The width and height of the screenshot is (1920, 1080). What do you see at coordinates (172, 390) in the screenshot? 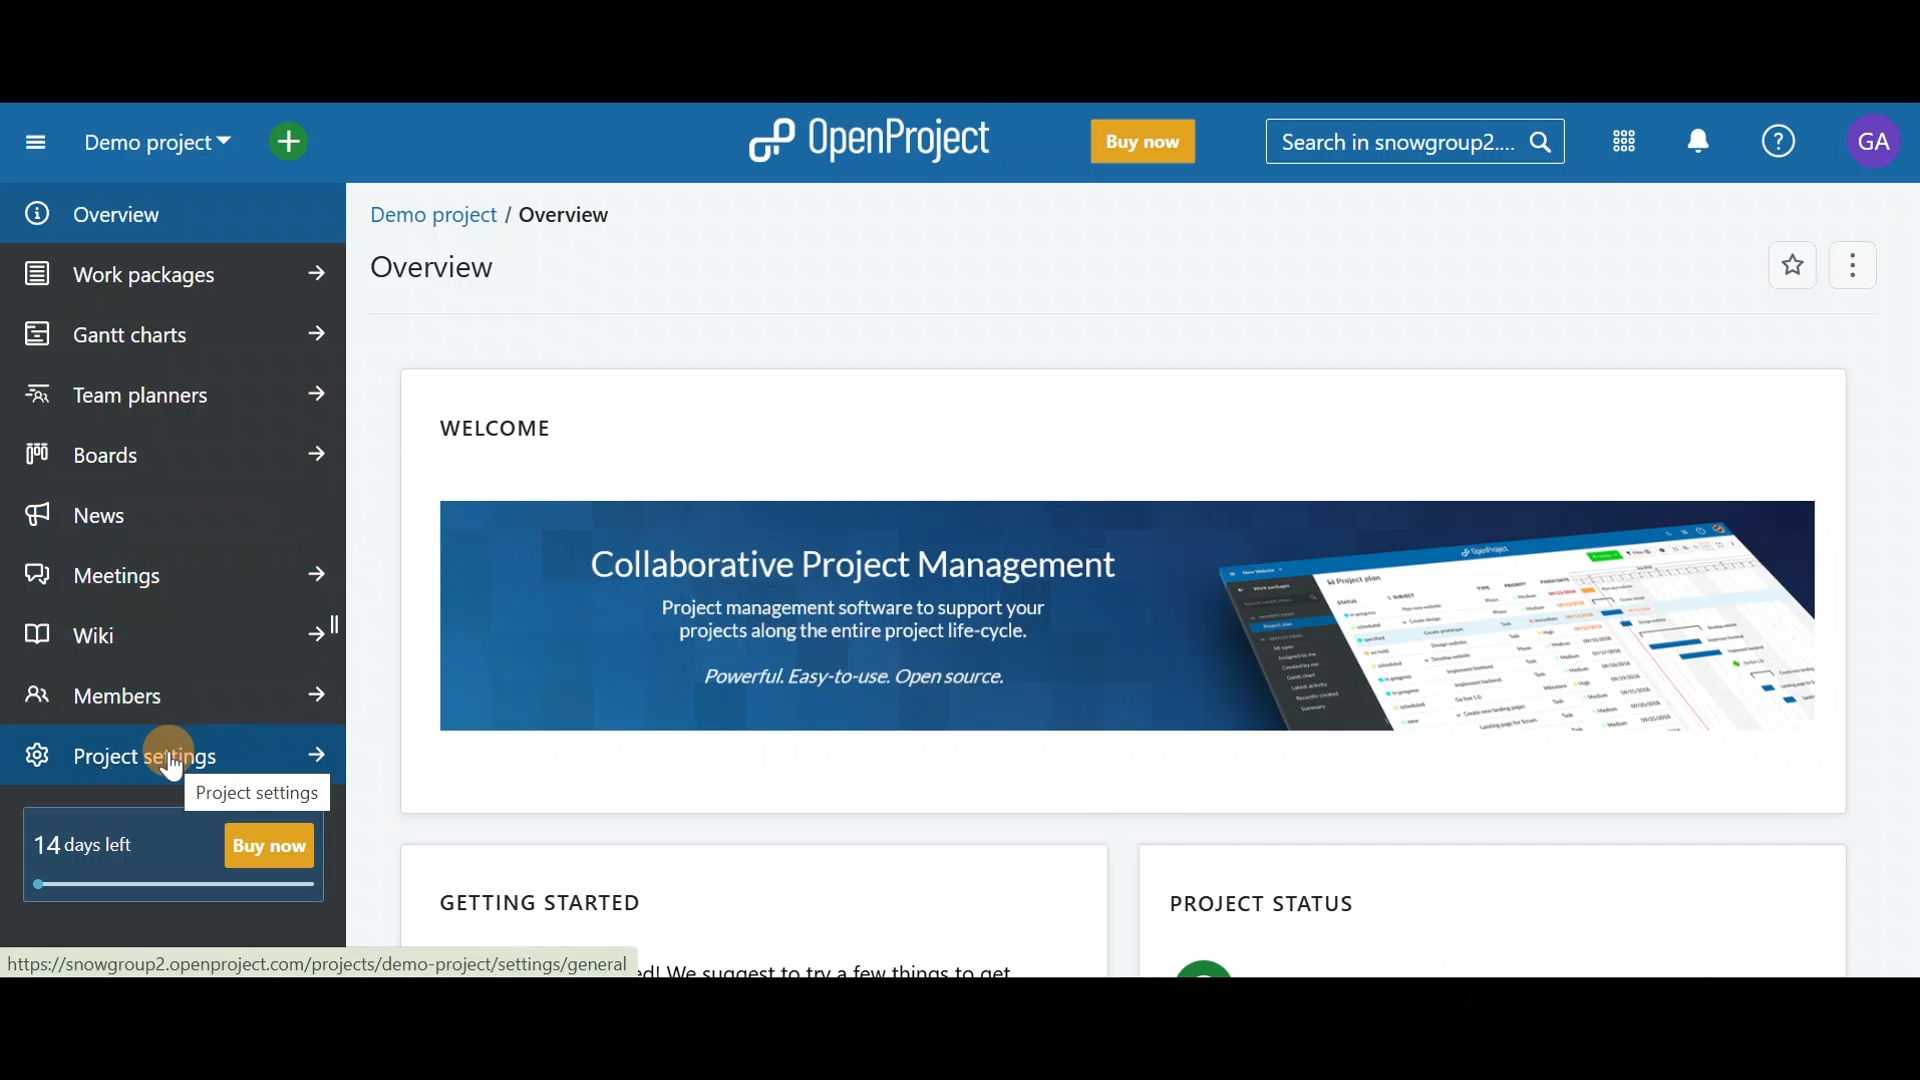
I see `Team planners` at bounding box center [172, 390].